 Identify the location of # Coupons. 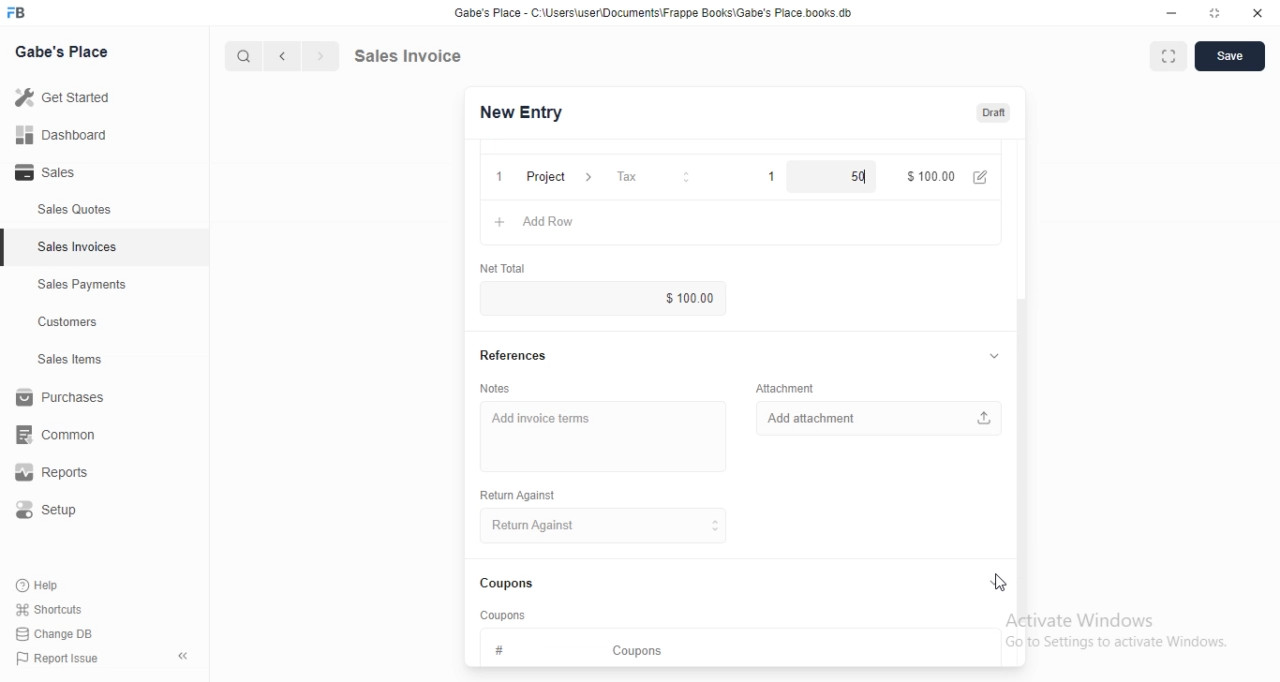
(587, 647).